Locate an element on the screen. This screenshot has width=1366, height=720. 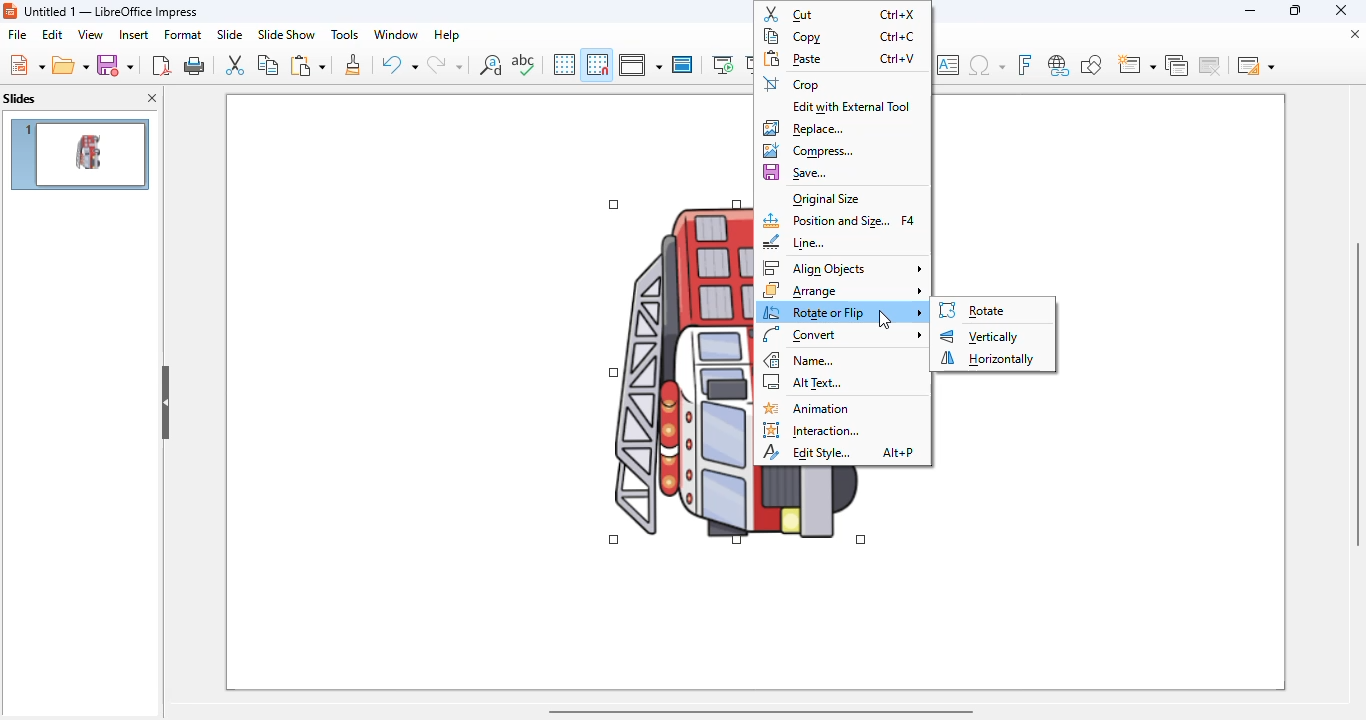
line is located at coordinates (796, 243).